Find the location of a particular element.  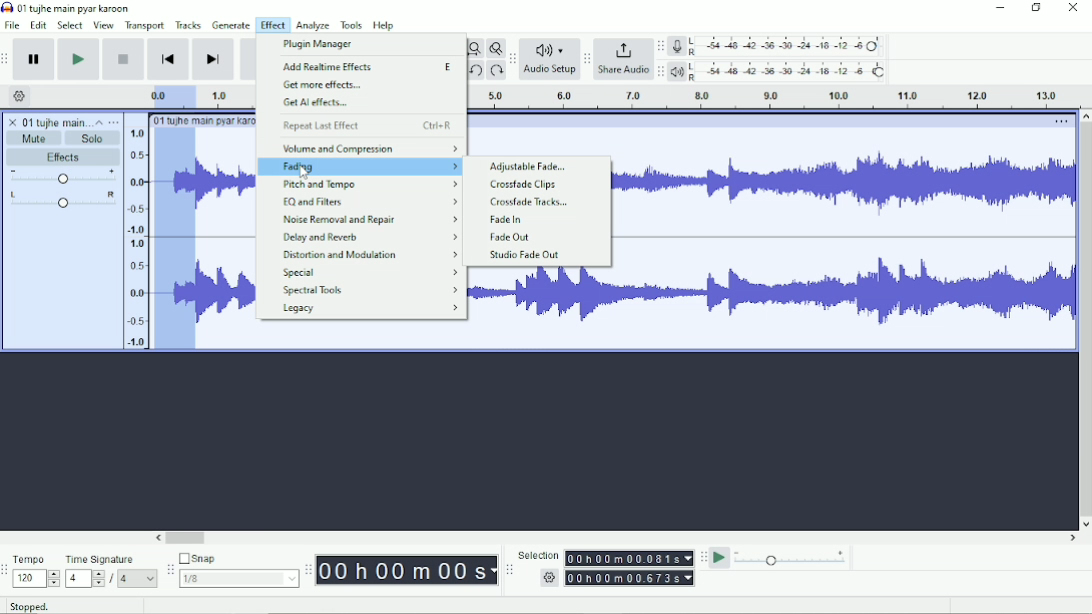

Delay and Reverb is located at coordinates (369, 238).